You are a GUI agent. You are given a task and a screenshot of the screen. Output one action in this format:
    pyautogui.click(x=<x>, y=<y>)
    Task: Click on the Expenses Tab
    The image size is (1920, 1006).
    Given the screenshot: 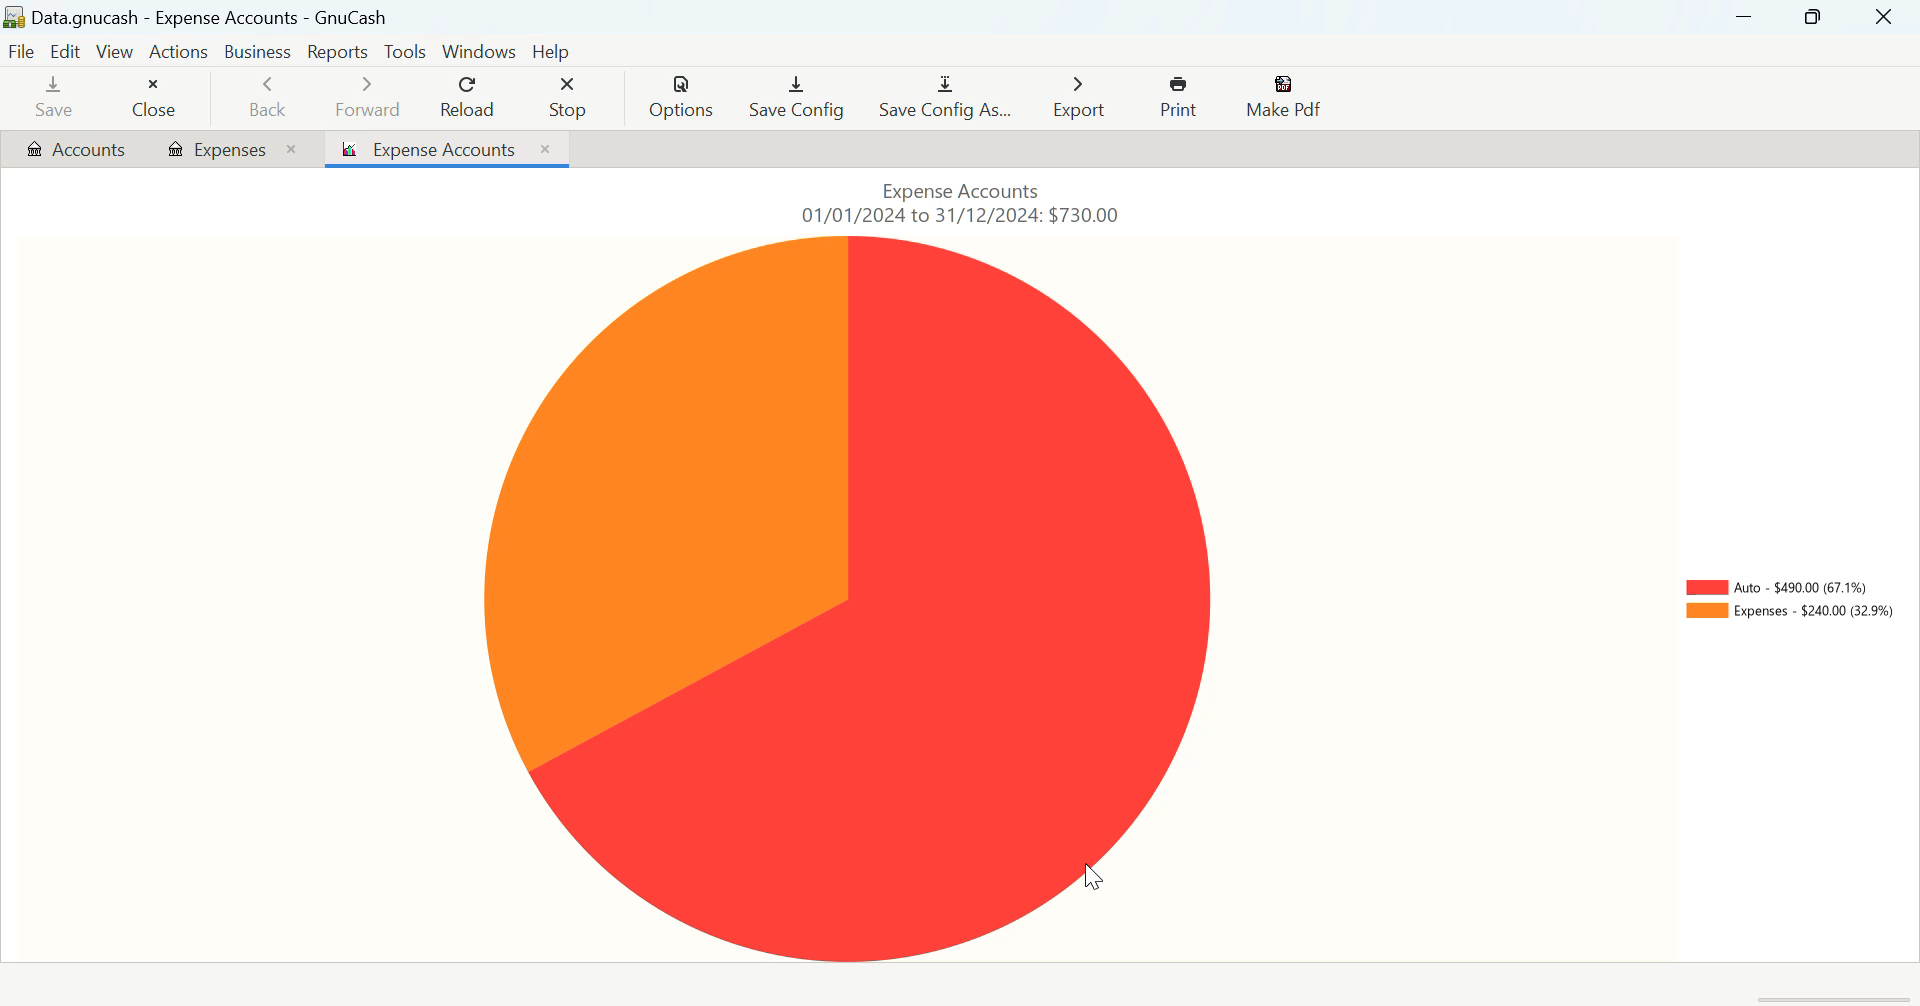 What is the action you would take?
    pyautogui.click(x=232, y=148)
    